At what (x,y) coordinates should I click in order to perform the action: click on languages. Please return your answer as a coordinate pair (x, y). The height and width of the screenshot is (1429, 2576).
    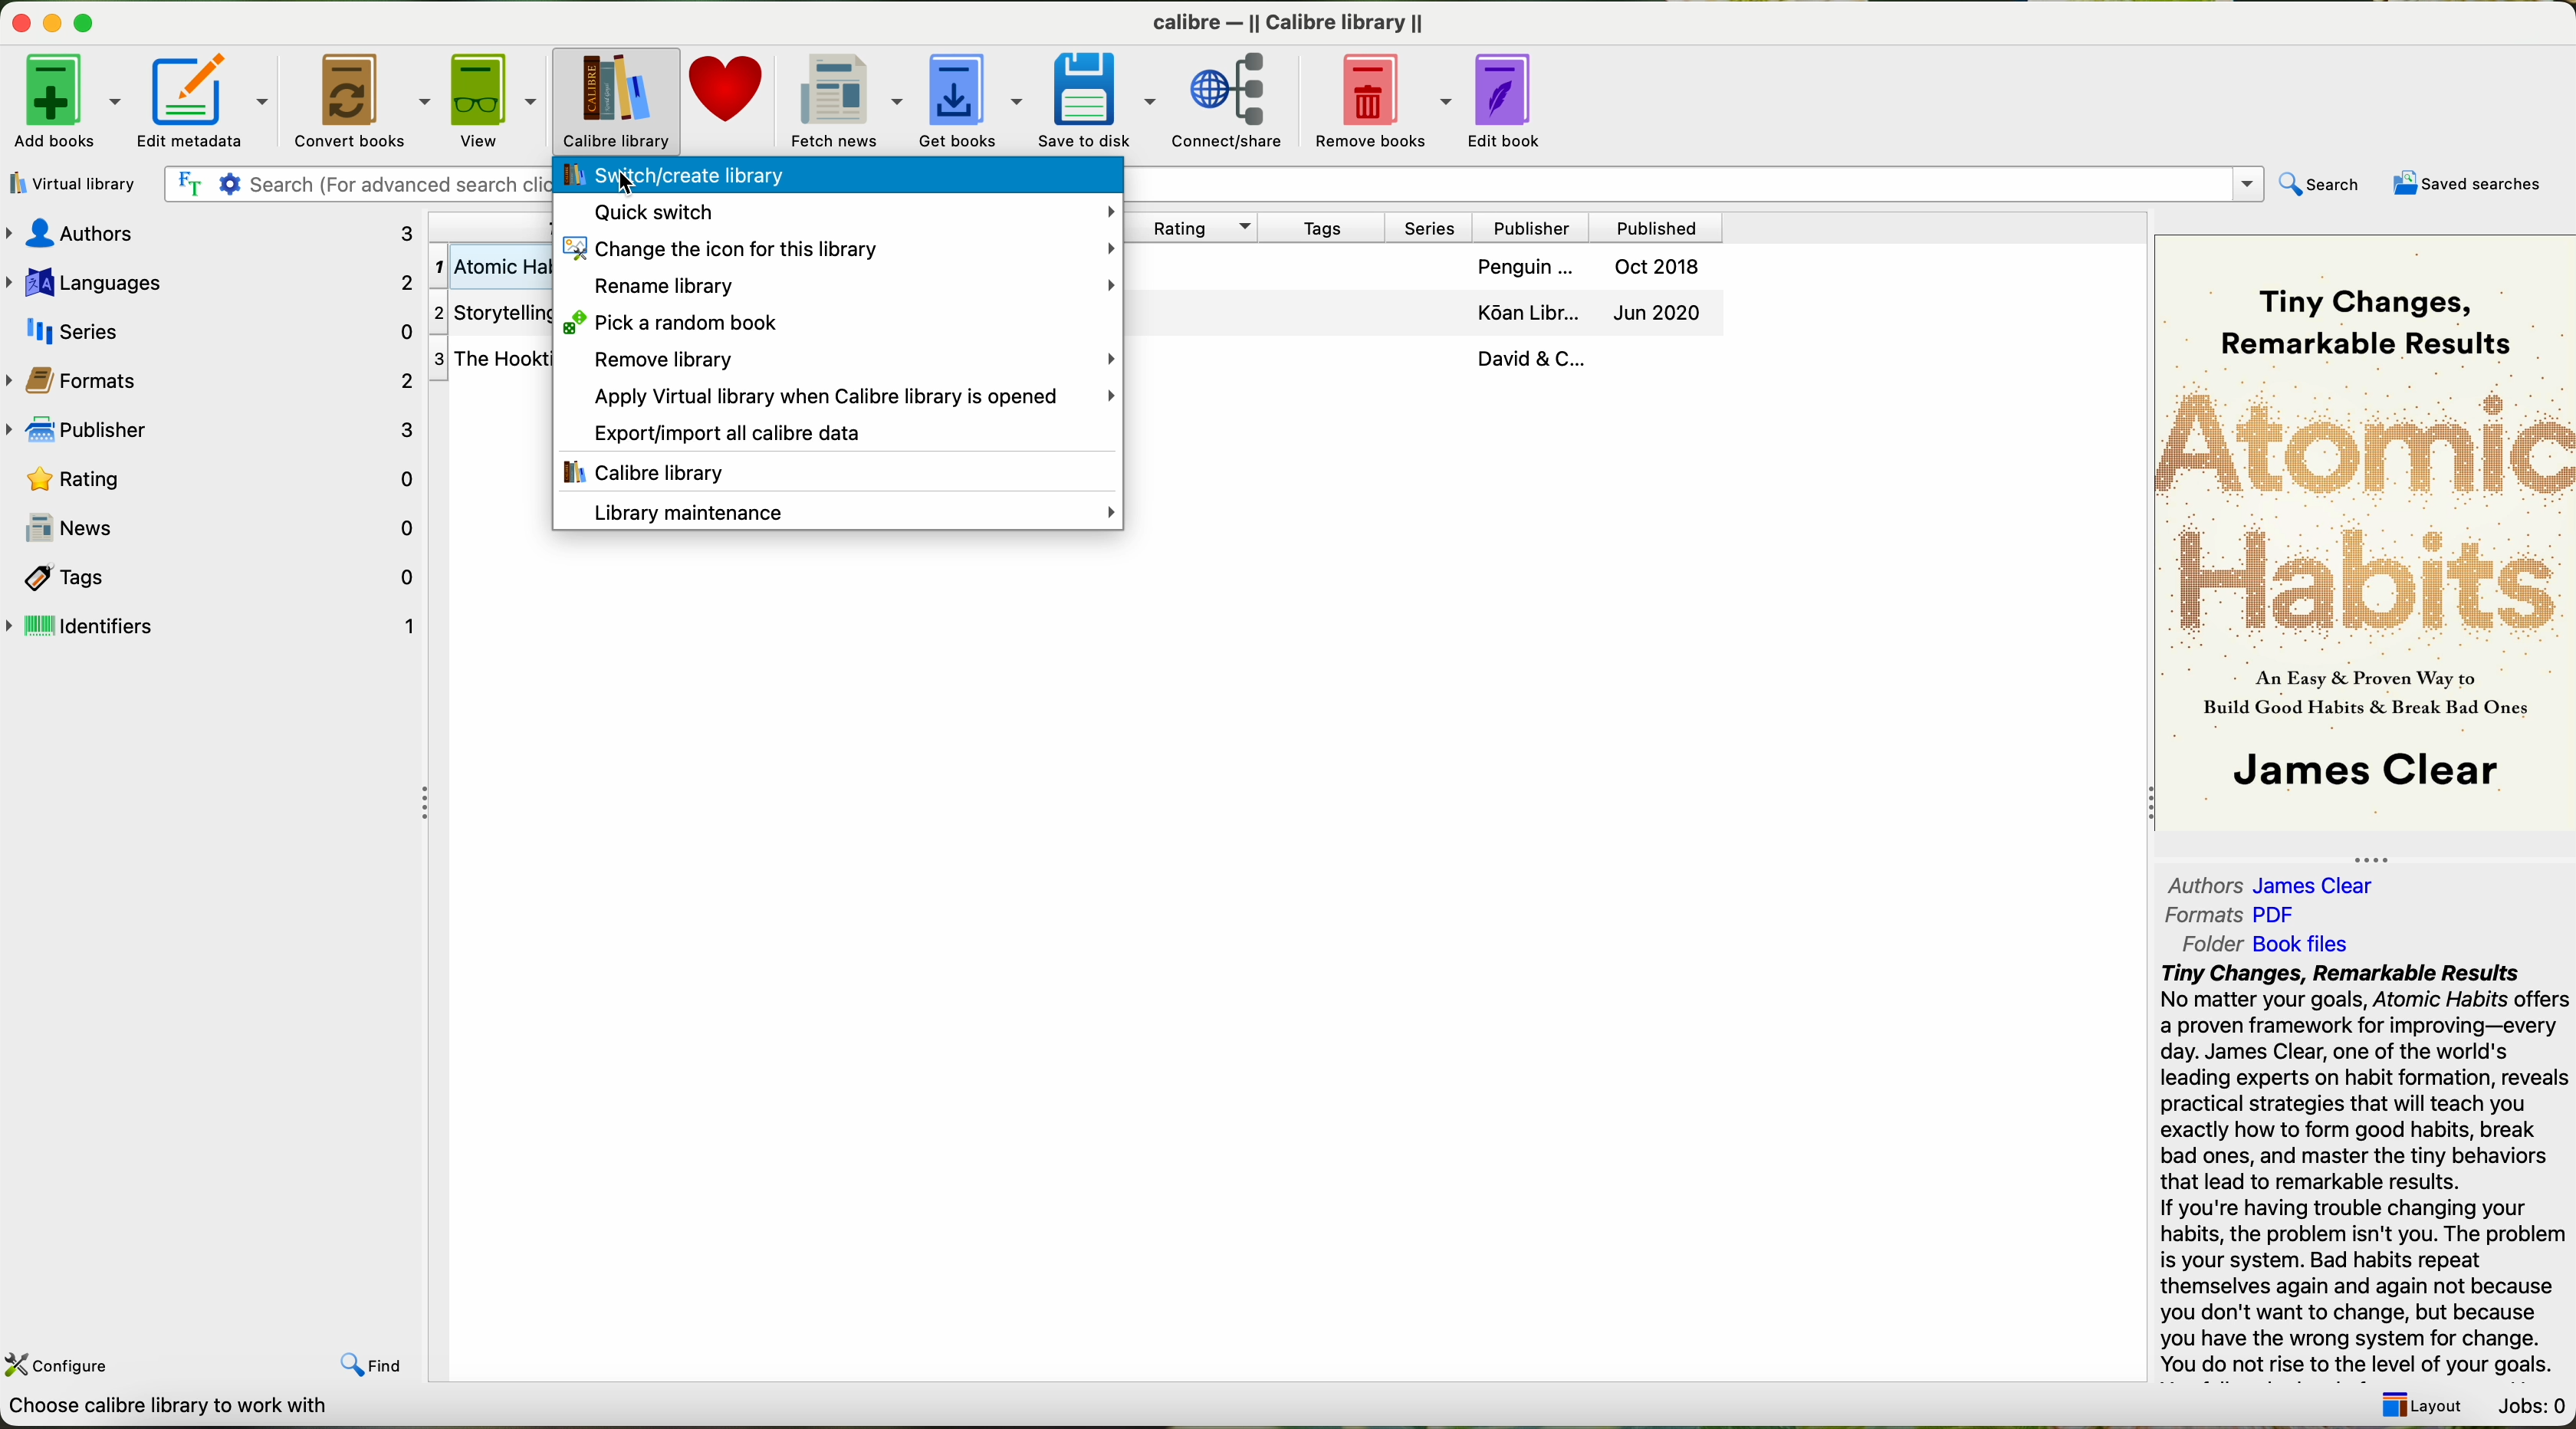
    Looking at the image, I should click on (211, 279).